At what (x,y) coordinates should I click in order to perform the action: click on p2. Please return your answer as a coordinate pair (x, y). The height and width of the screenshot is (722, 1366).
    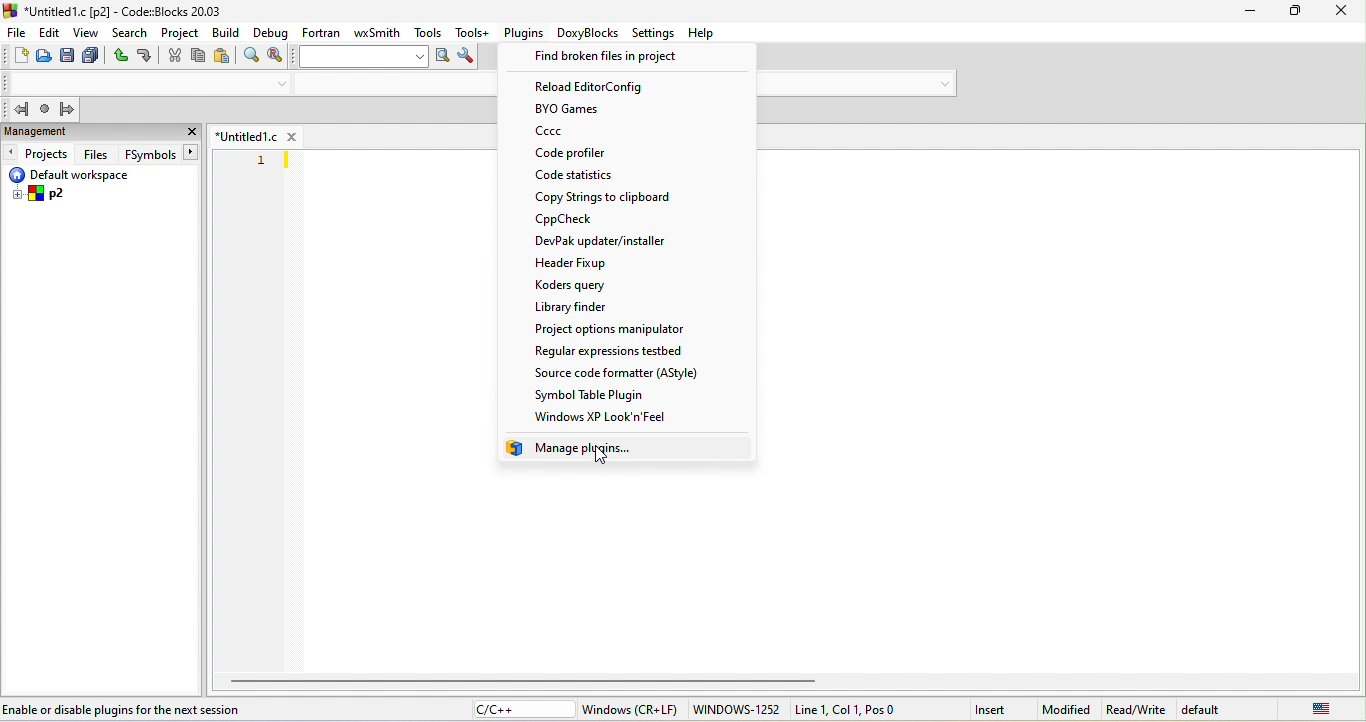
    Looking at the image, I should click on (41, 195).